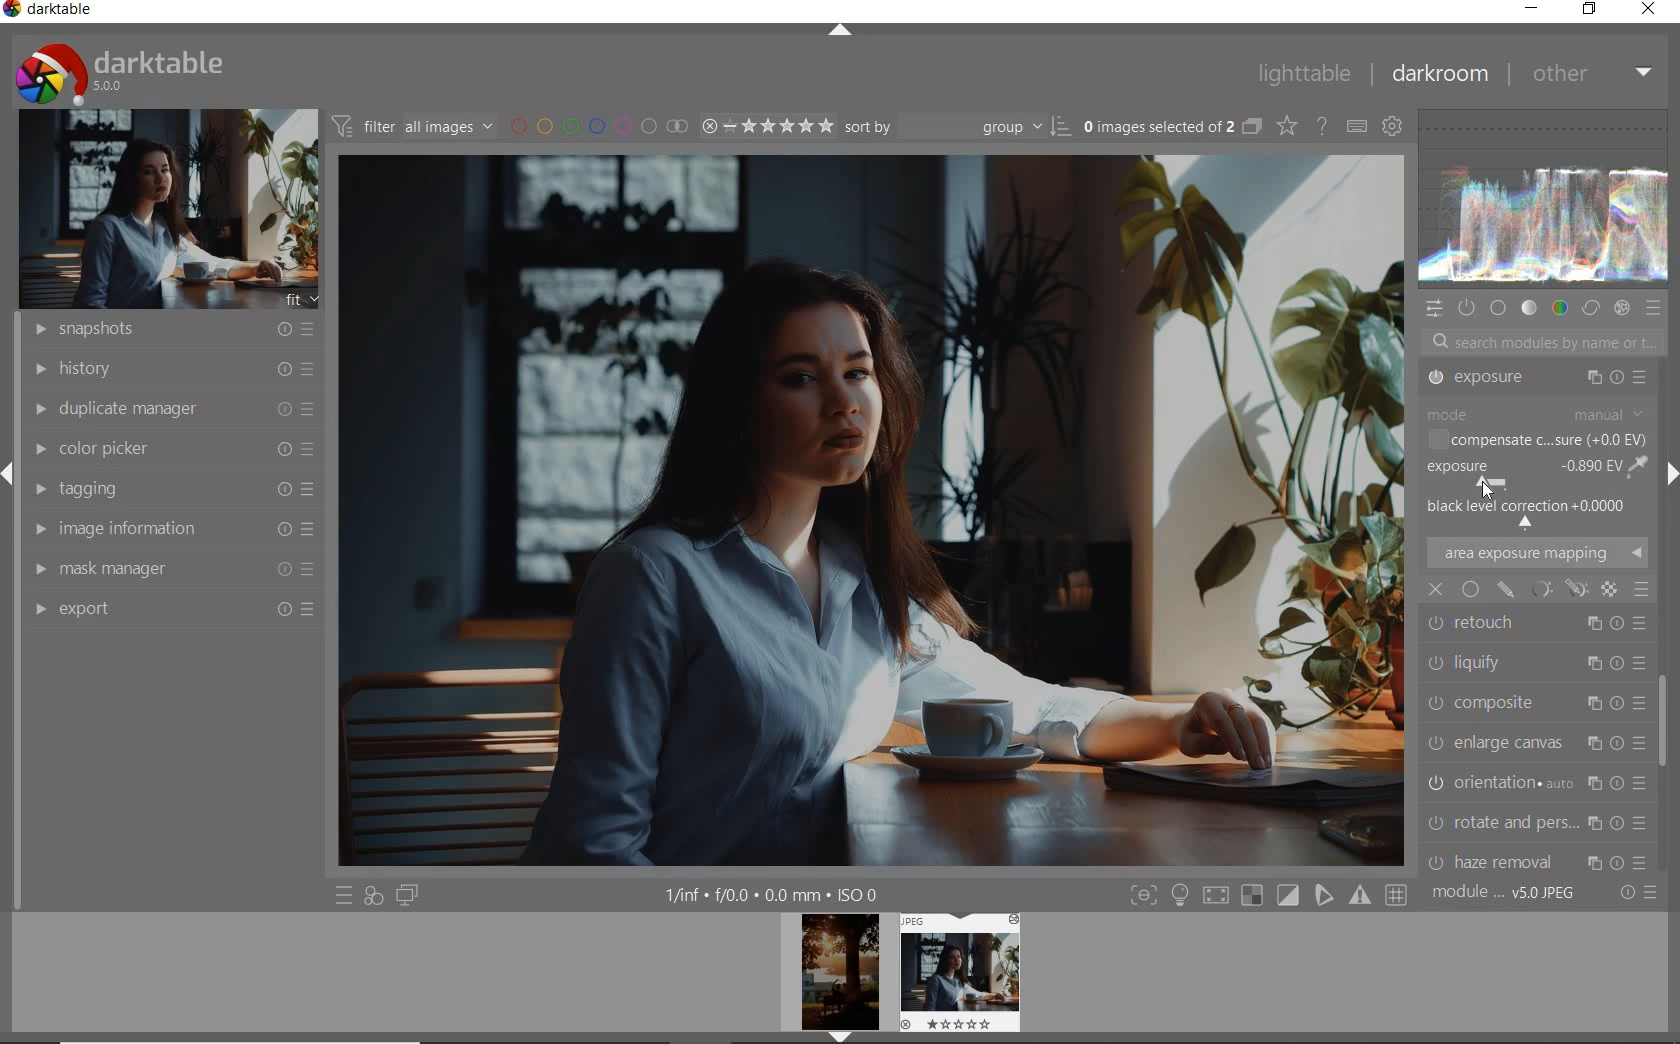 The width and height of the screenshot is (1680, 1044). I want to click on SELECTED IMAGES, so click(1155, 127).